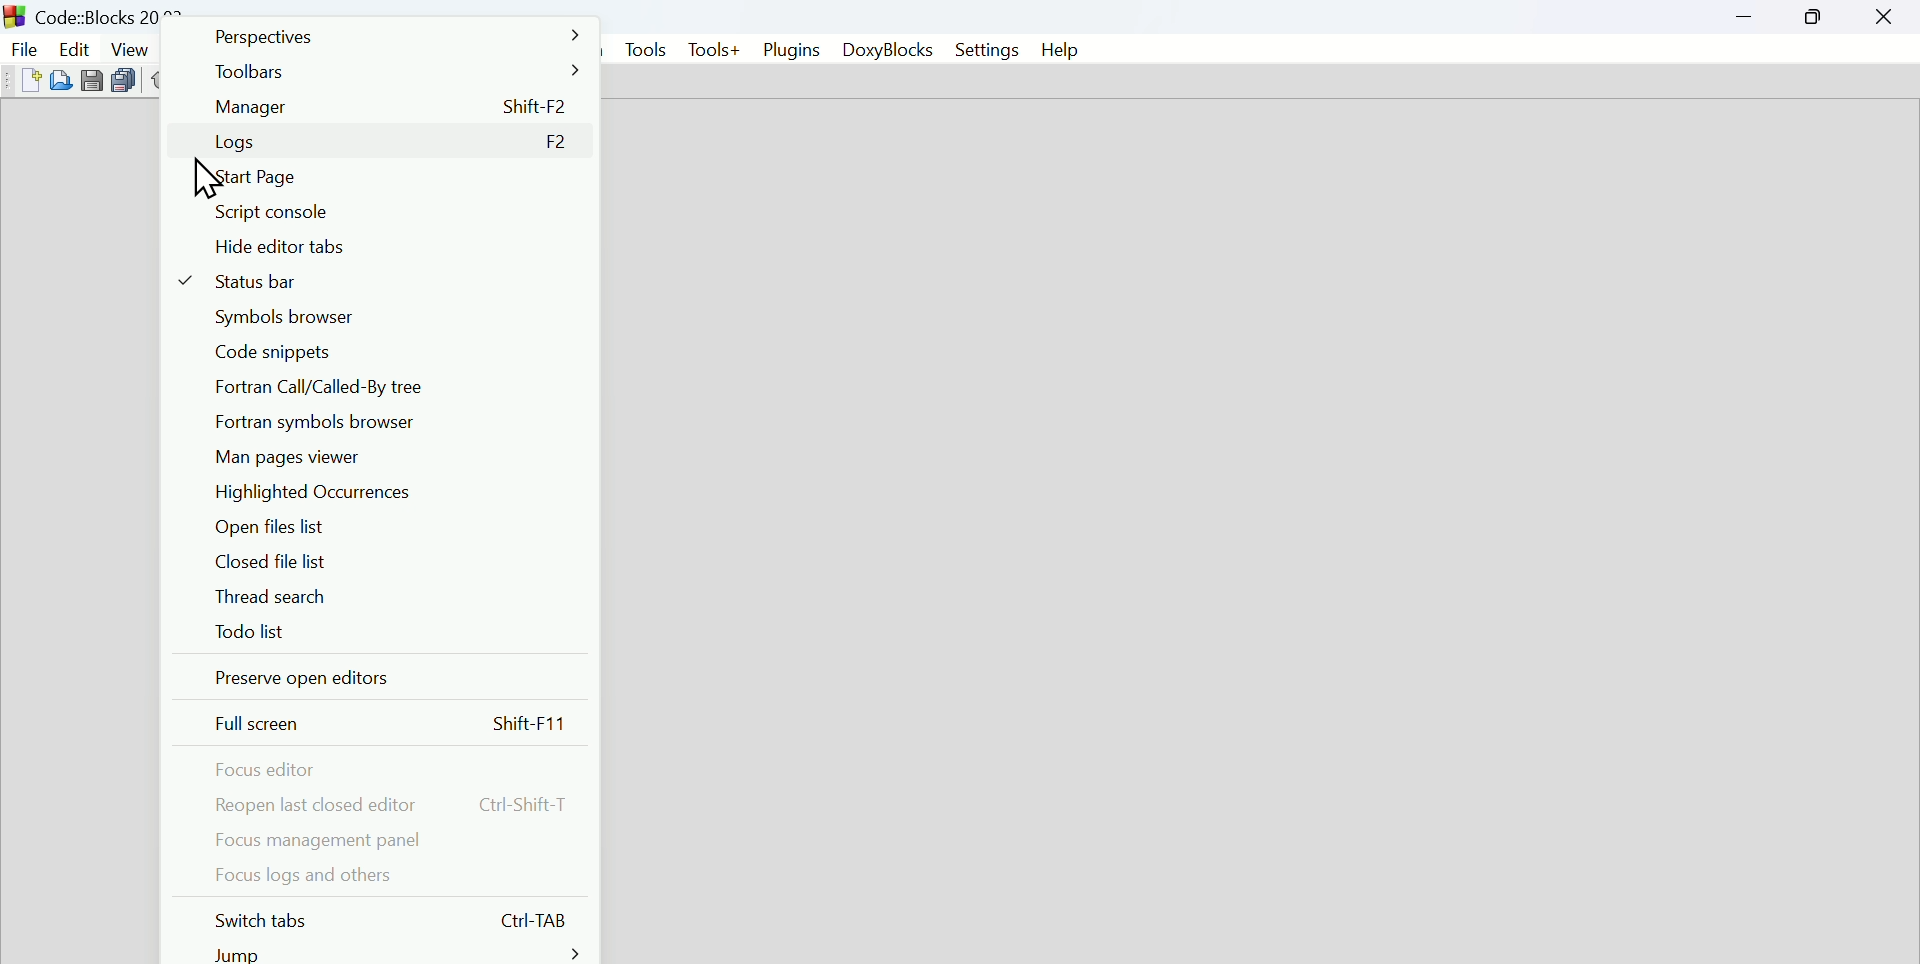 The height and width of the screenshot is (964, 1920). What do you see at coordinates (395, 491) in the screenshot?
I see `Highlighted occurrences` at bounding box center [395, 491].